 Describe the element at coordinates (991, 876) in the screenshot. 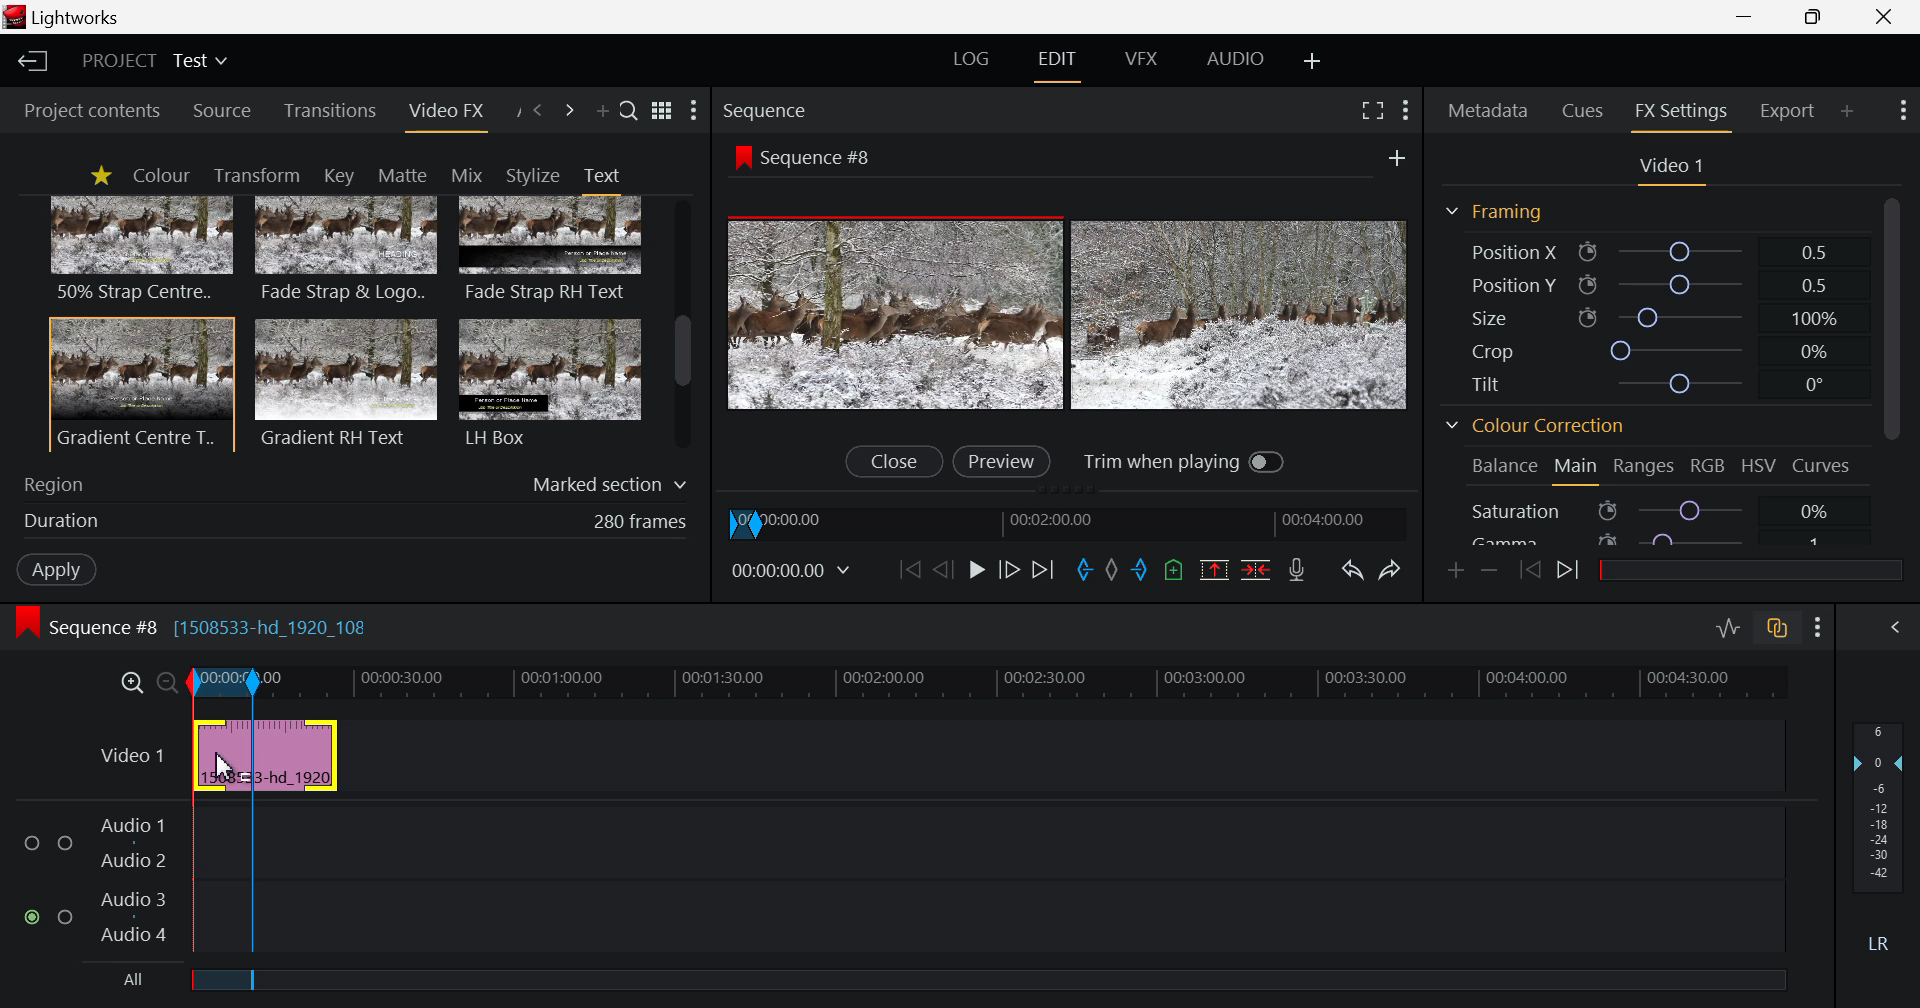

I see `Audio Input Field` at that location.